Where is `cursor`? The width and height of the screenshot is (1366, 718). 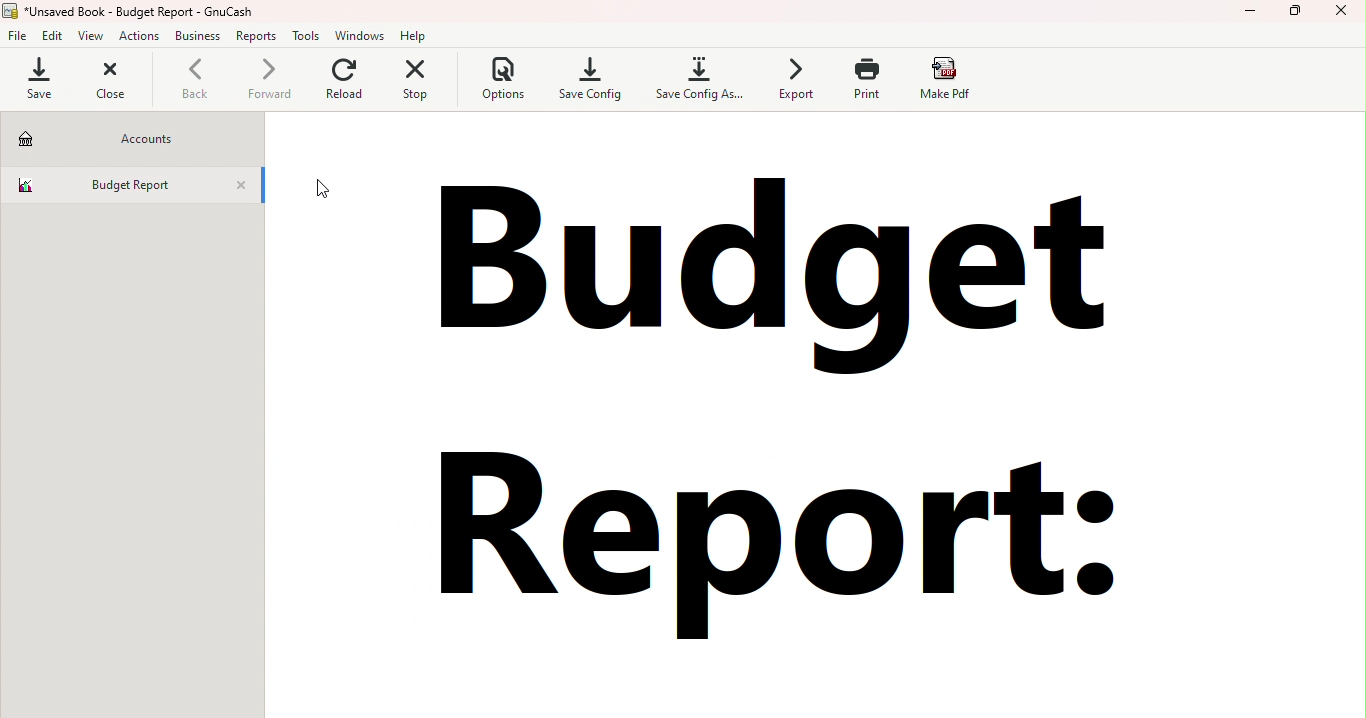
cursor is located at coordinates (320, 192).